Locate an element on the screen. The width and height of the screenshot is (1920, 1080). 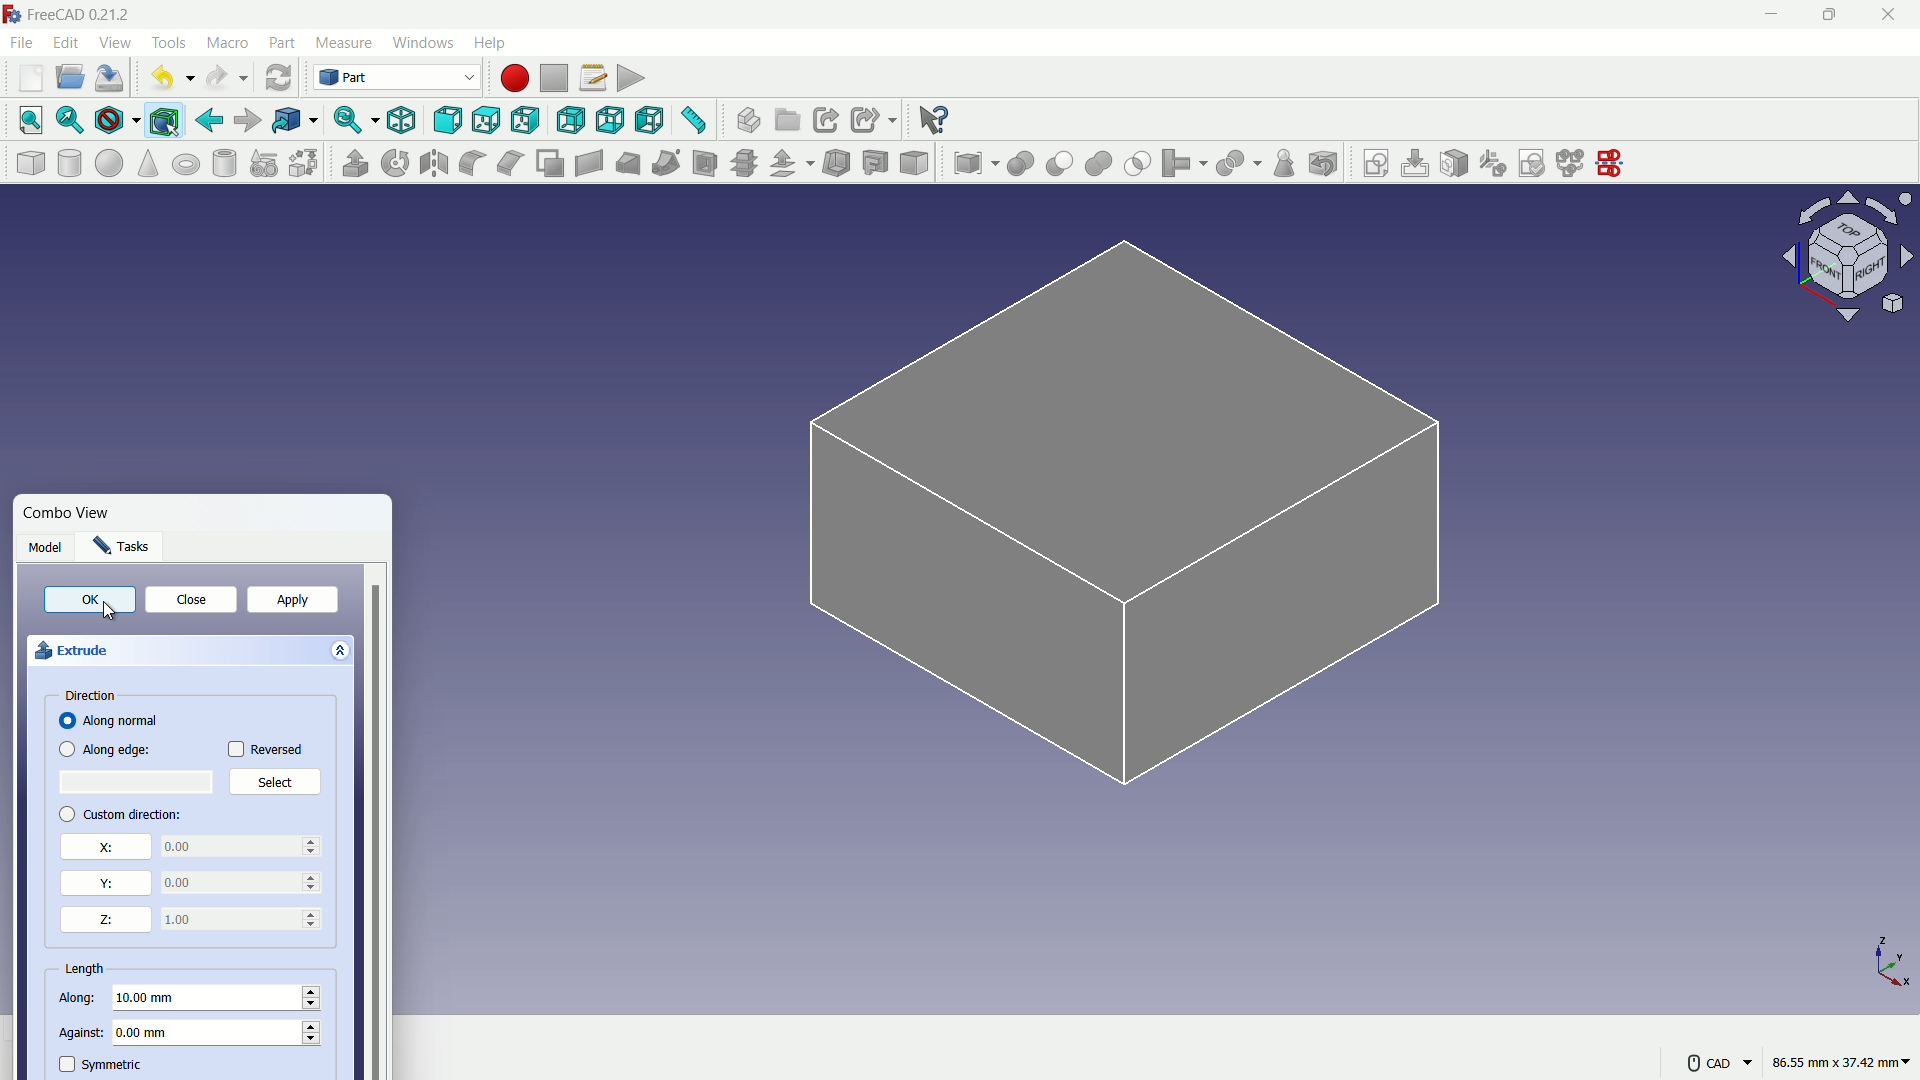
sweep is located at coordinates (666, 165).